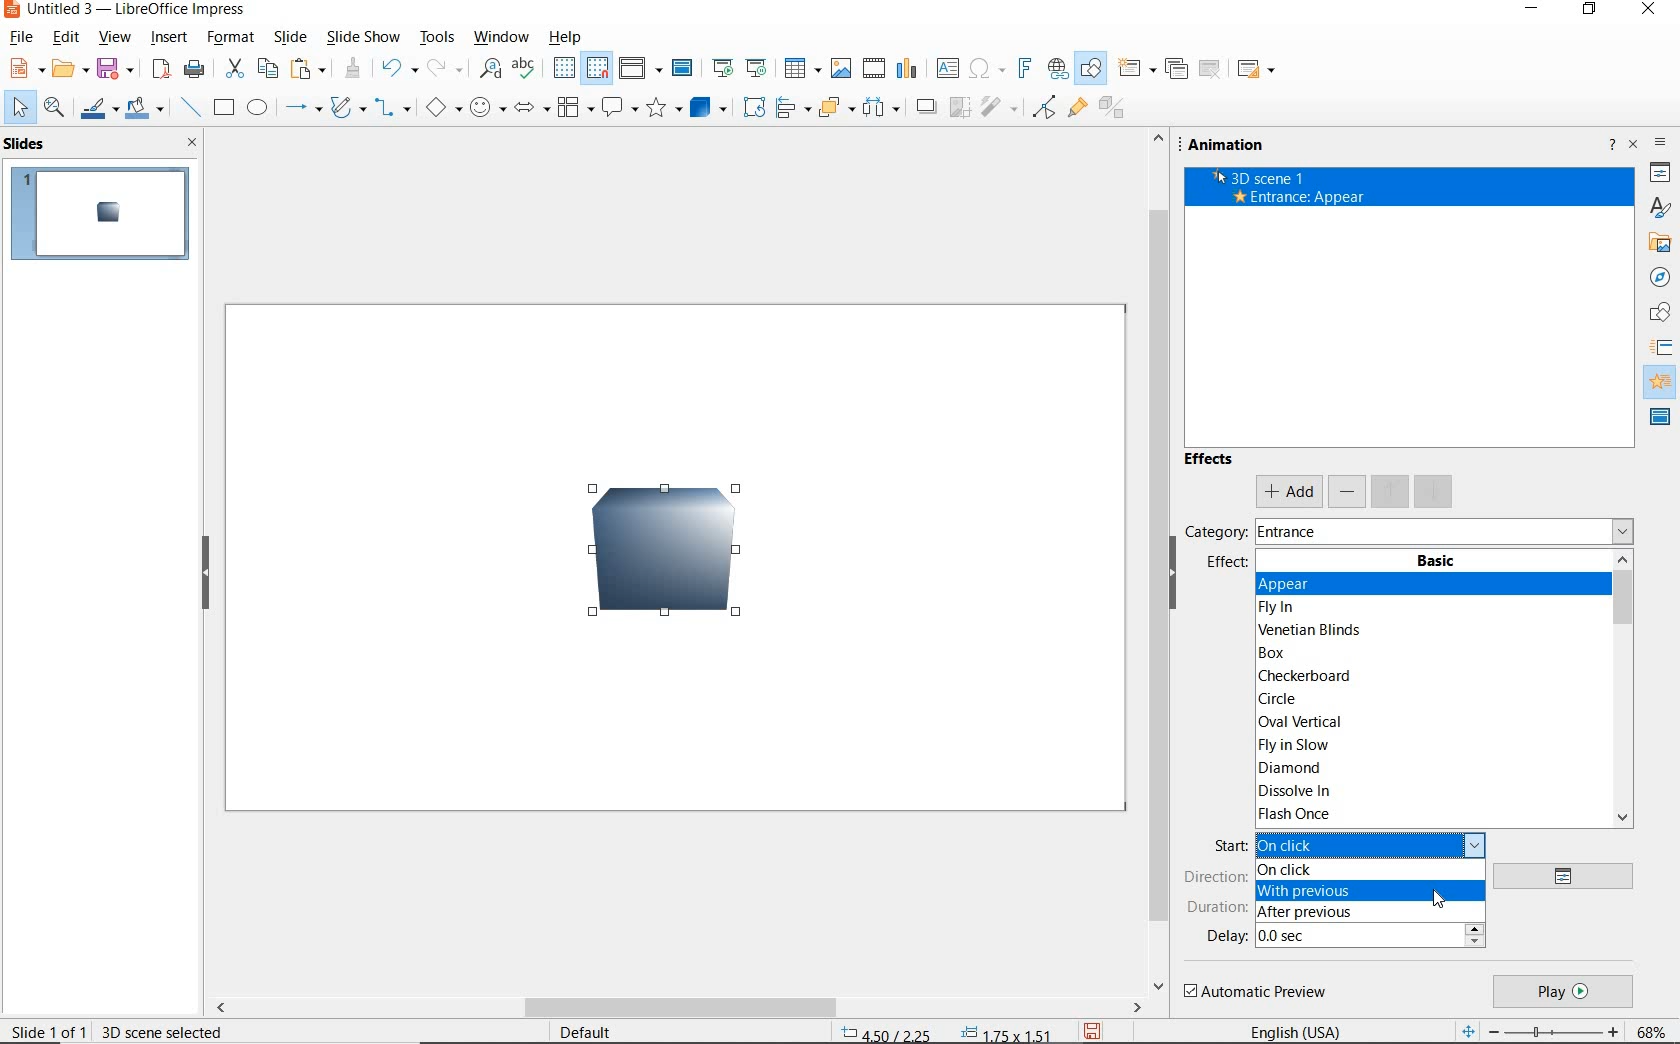  I want to click on 3 objects to distribute, so click(883, 109).